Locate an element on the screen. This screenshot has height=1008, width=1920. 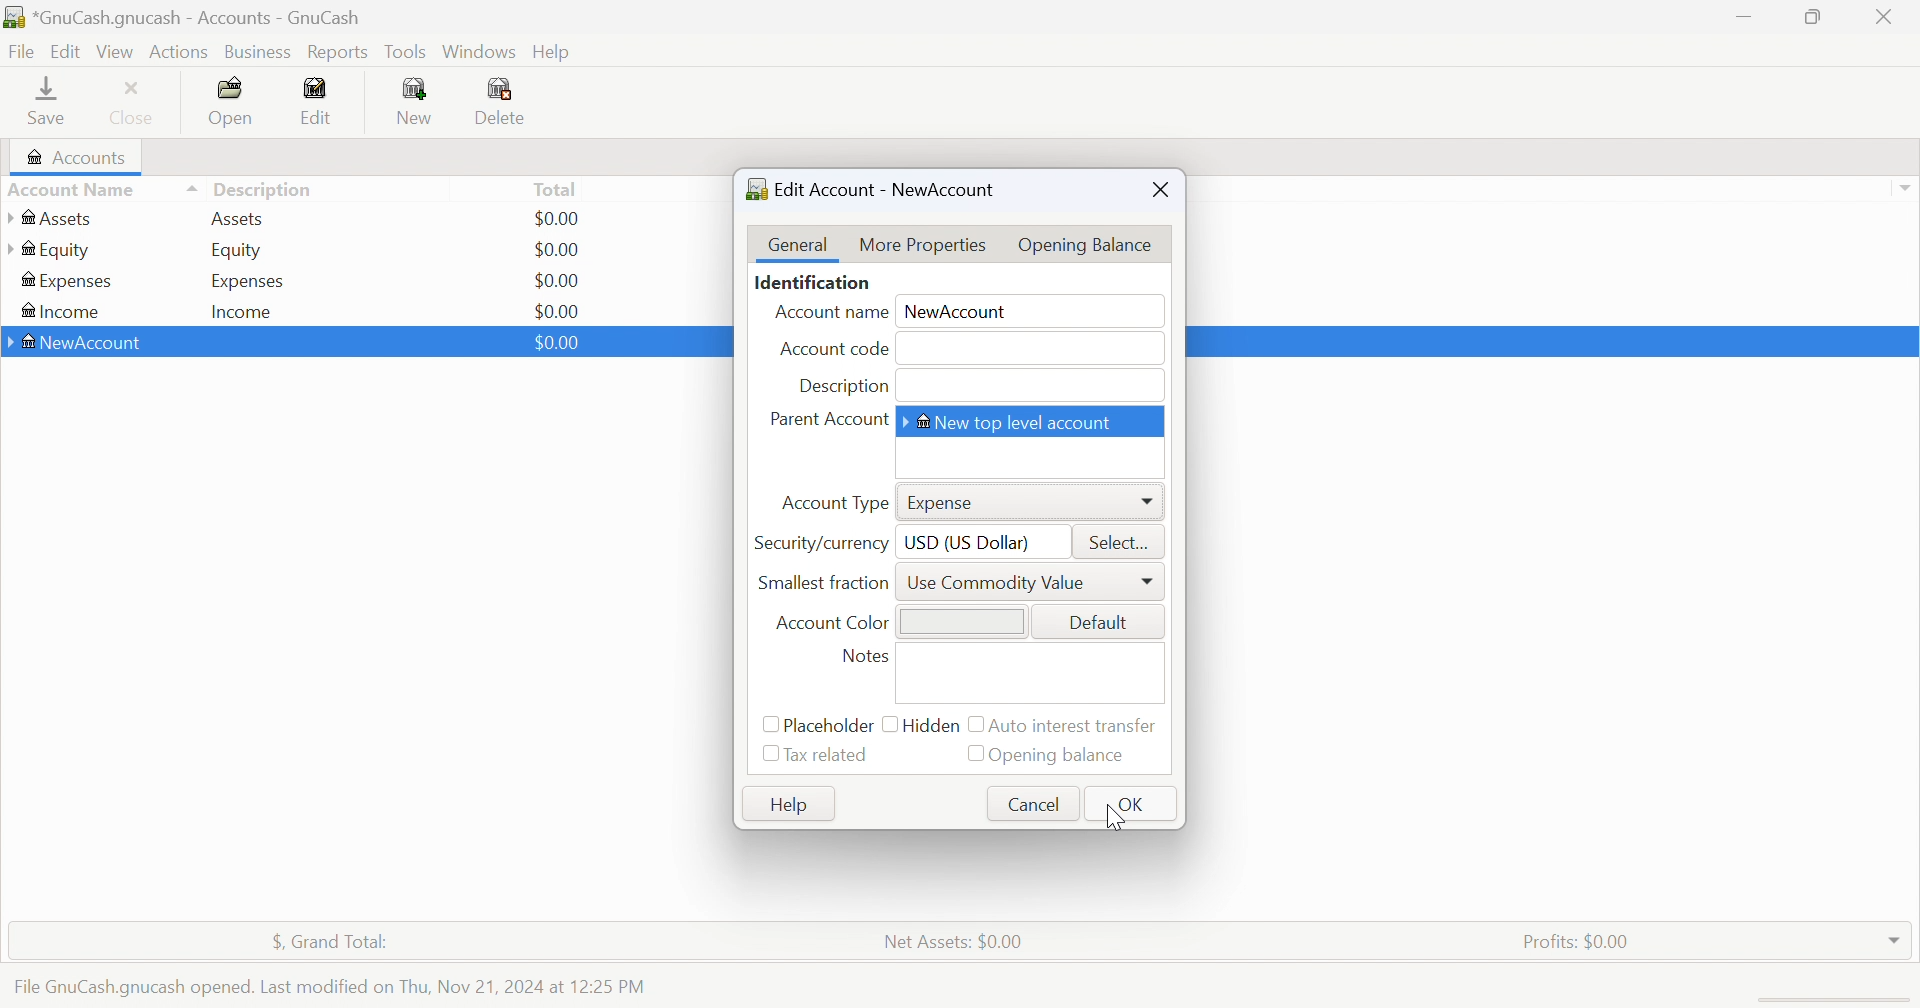
Drop Down is located at coordinates (1149, 581).